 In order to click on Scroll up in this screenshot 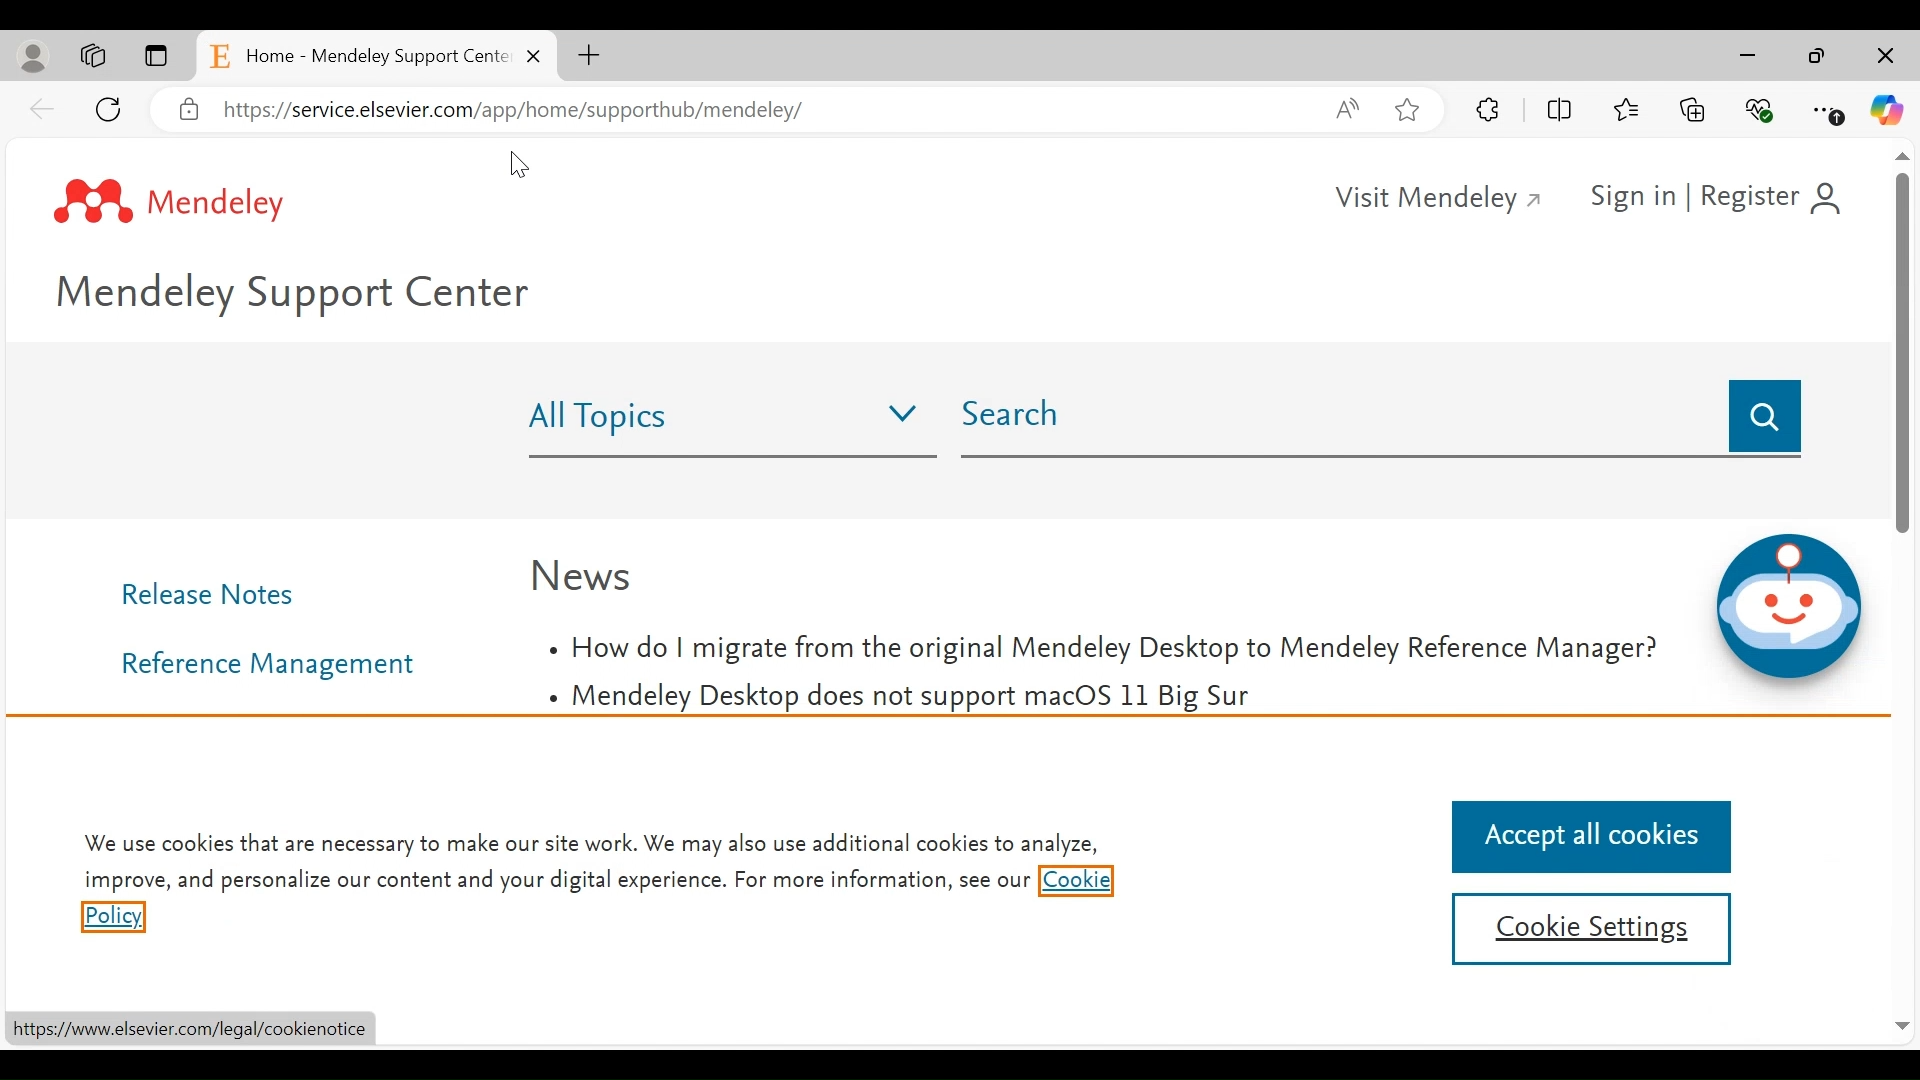, I will do `click(1903, 154)`.